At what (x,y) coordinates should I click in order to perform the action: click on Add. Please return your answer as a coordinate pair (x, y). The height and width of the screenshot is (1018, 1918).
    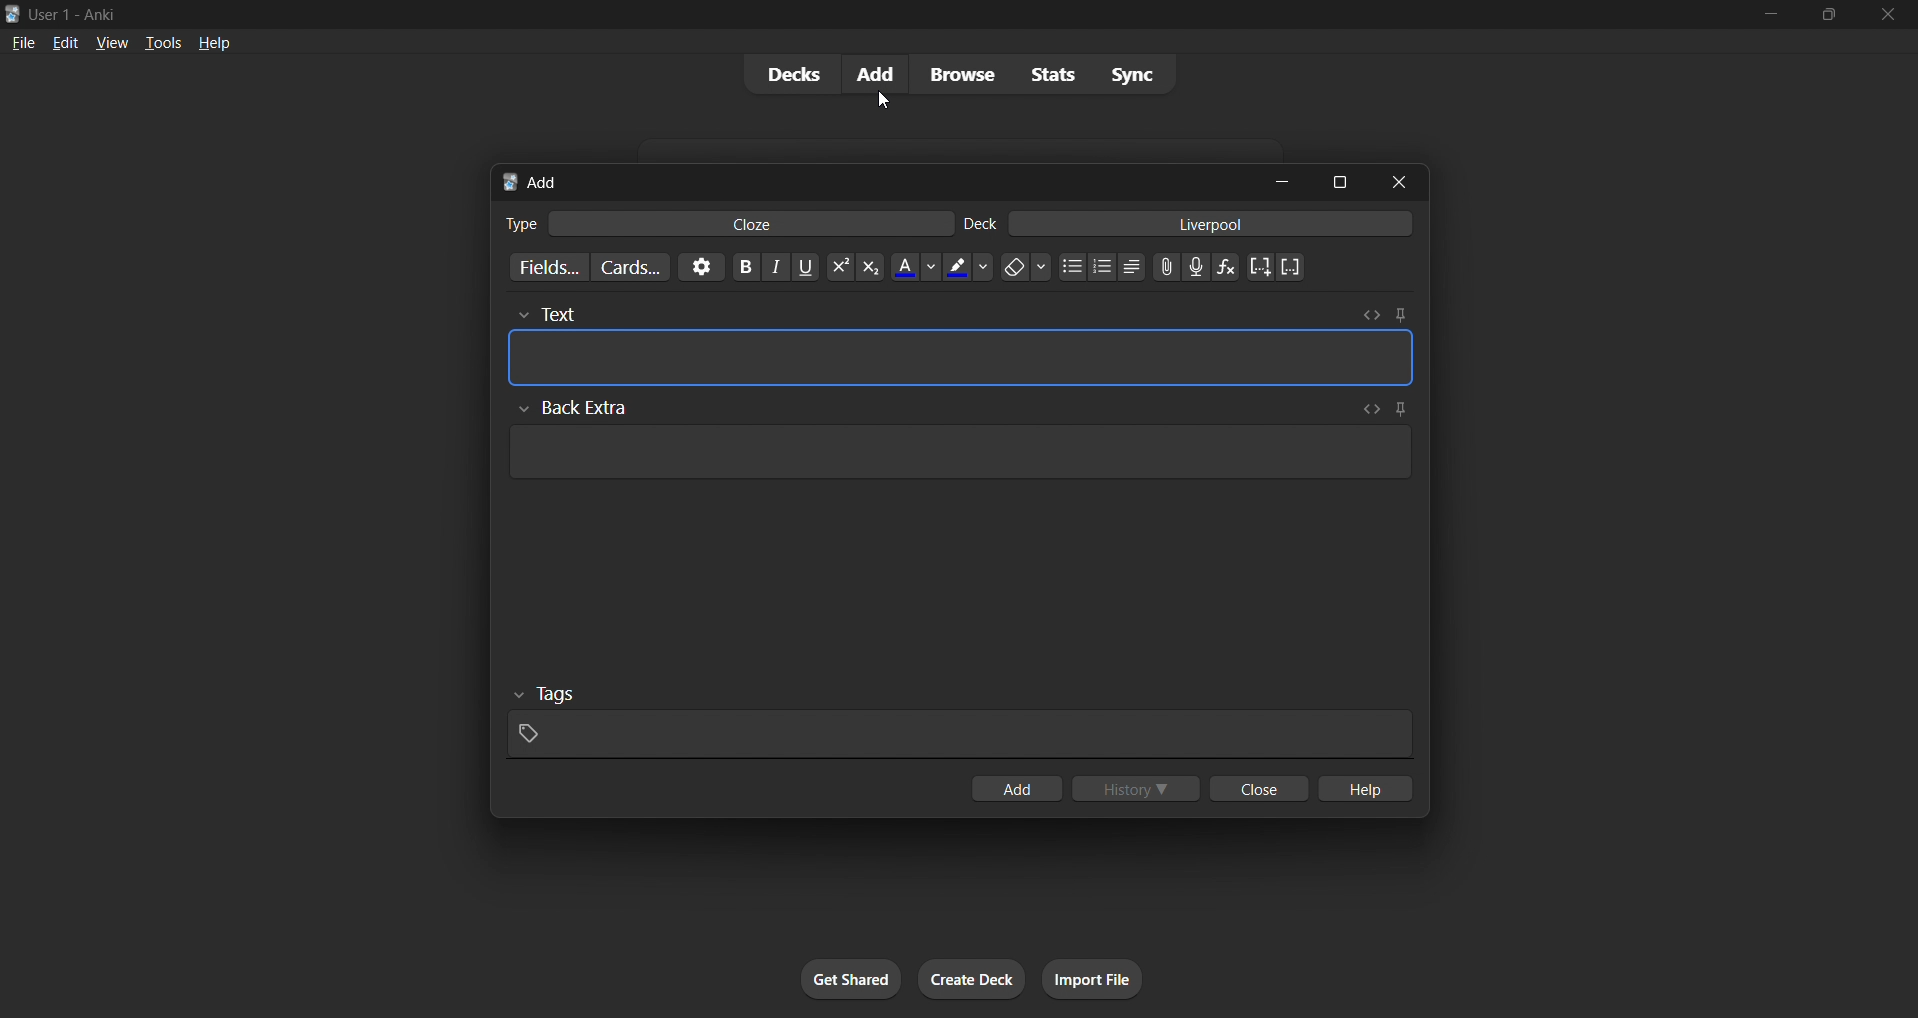
    Looking at the image, I should click on (540, 181).